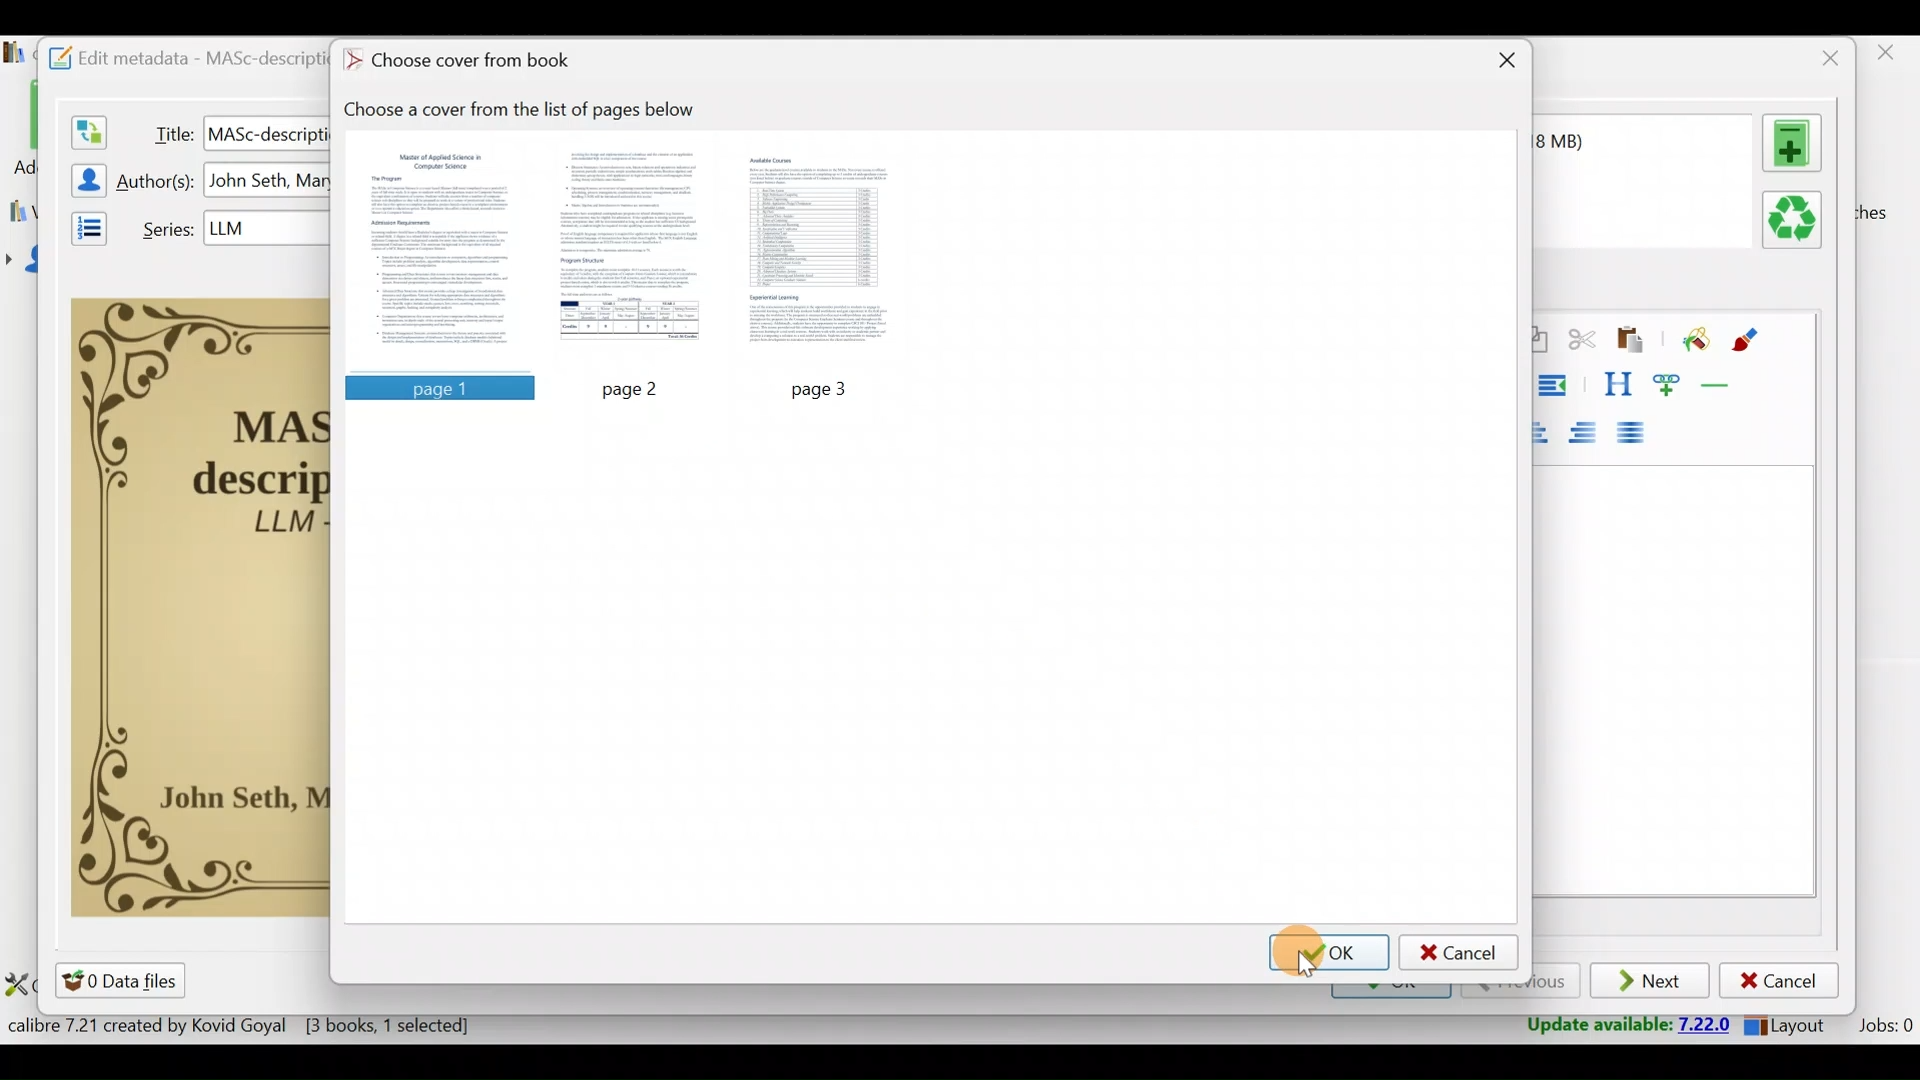 The height and width of the screenshot is (1080, 1920). What do you see at coordinates (1825, 58) in the screenshot?
I see `Close` at bounding box center [1825, 58].